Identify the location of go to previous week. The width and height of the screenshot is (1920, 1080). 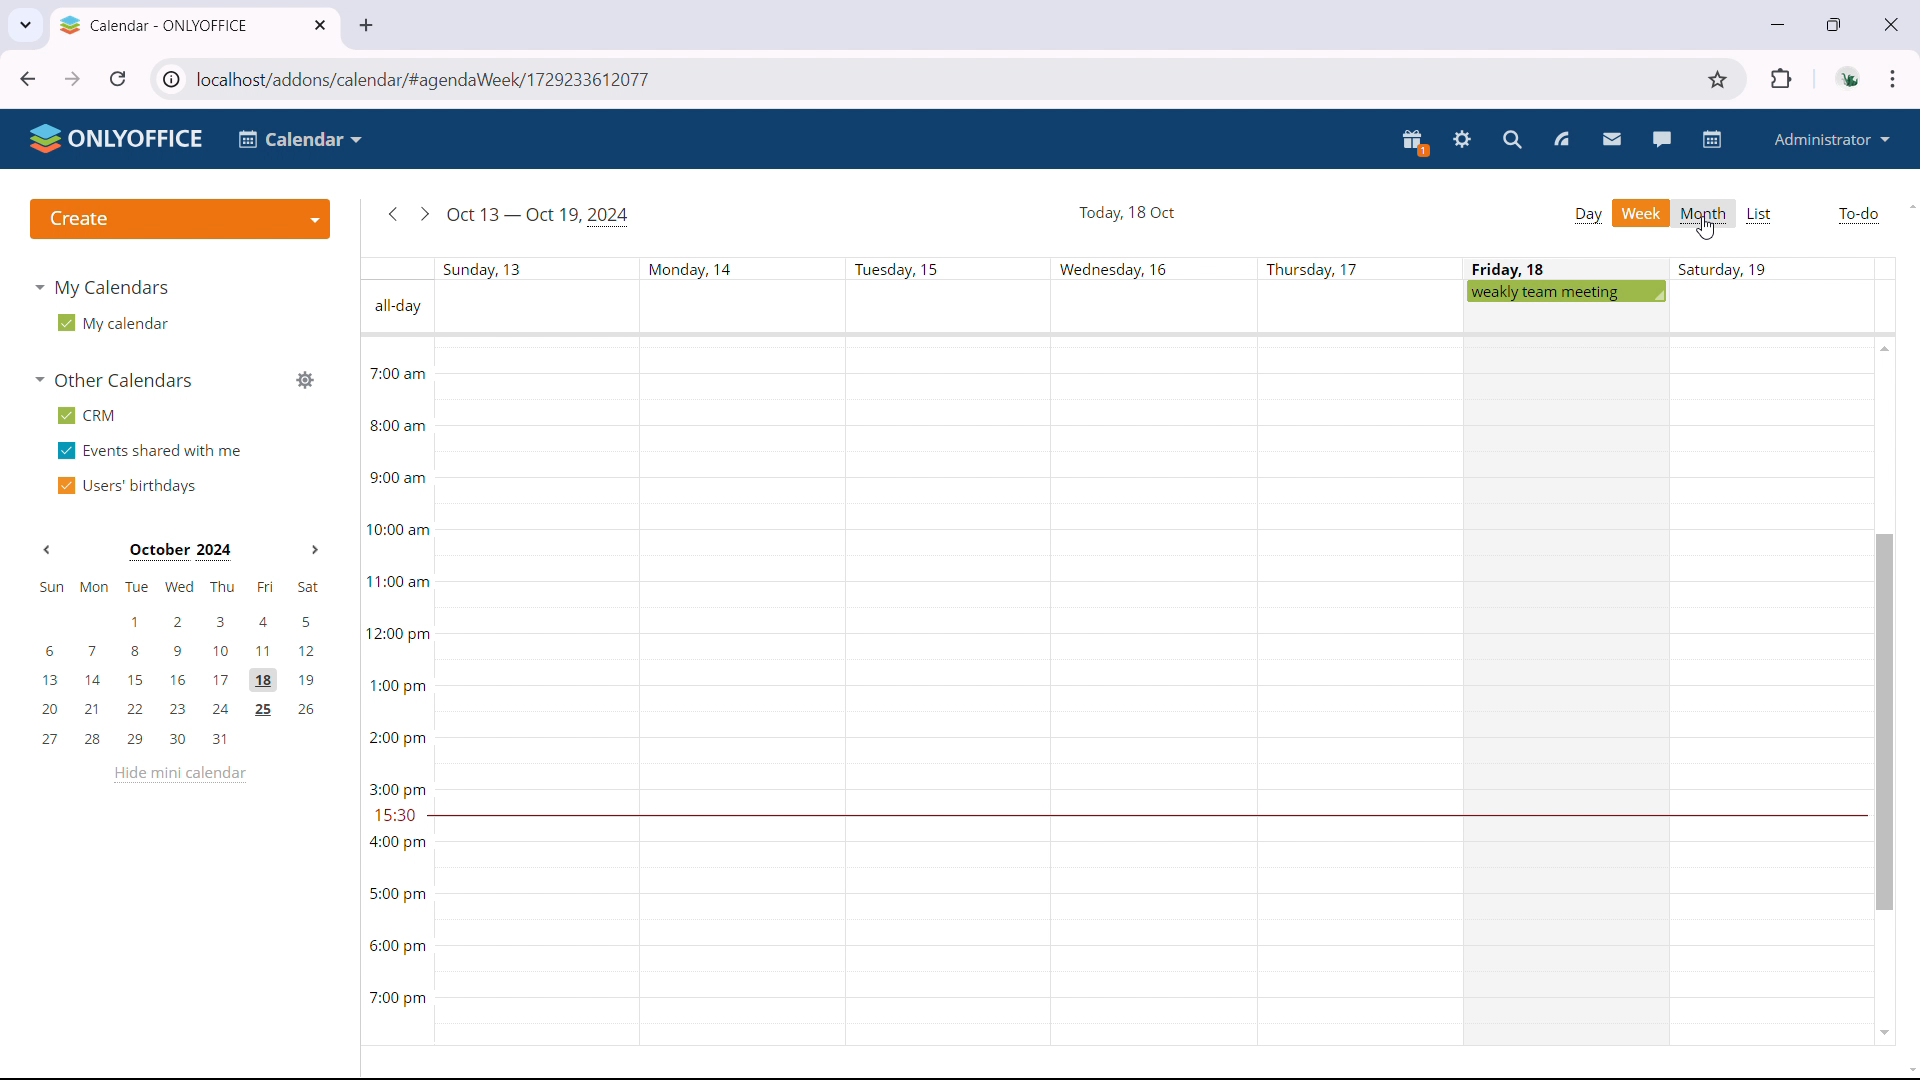
(390, 214).